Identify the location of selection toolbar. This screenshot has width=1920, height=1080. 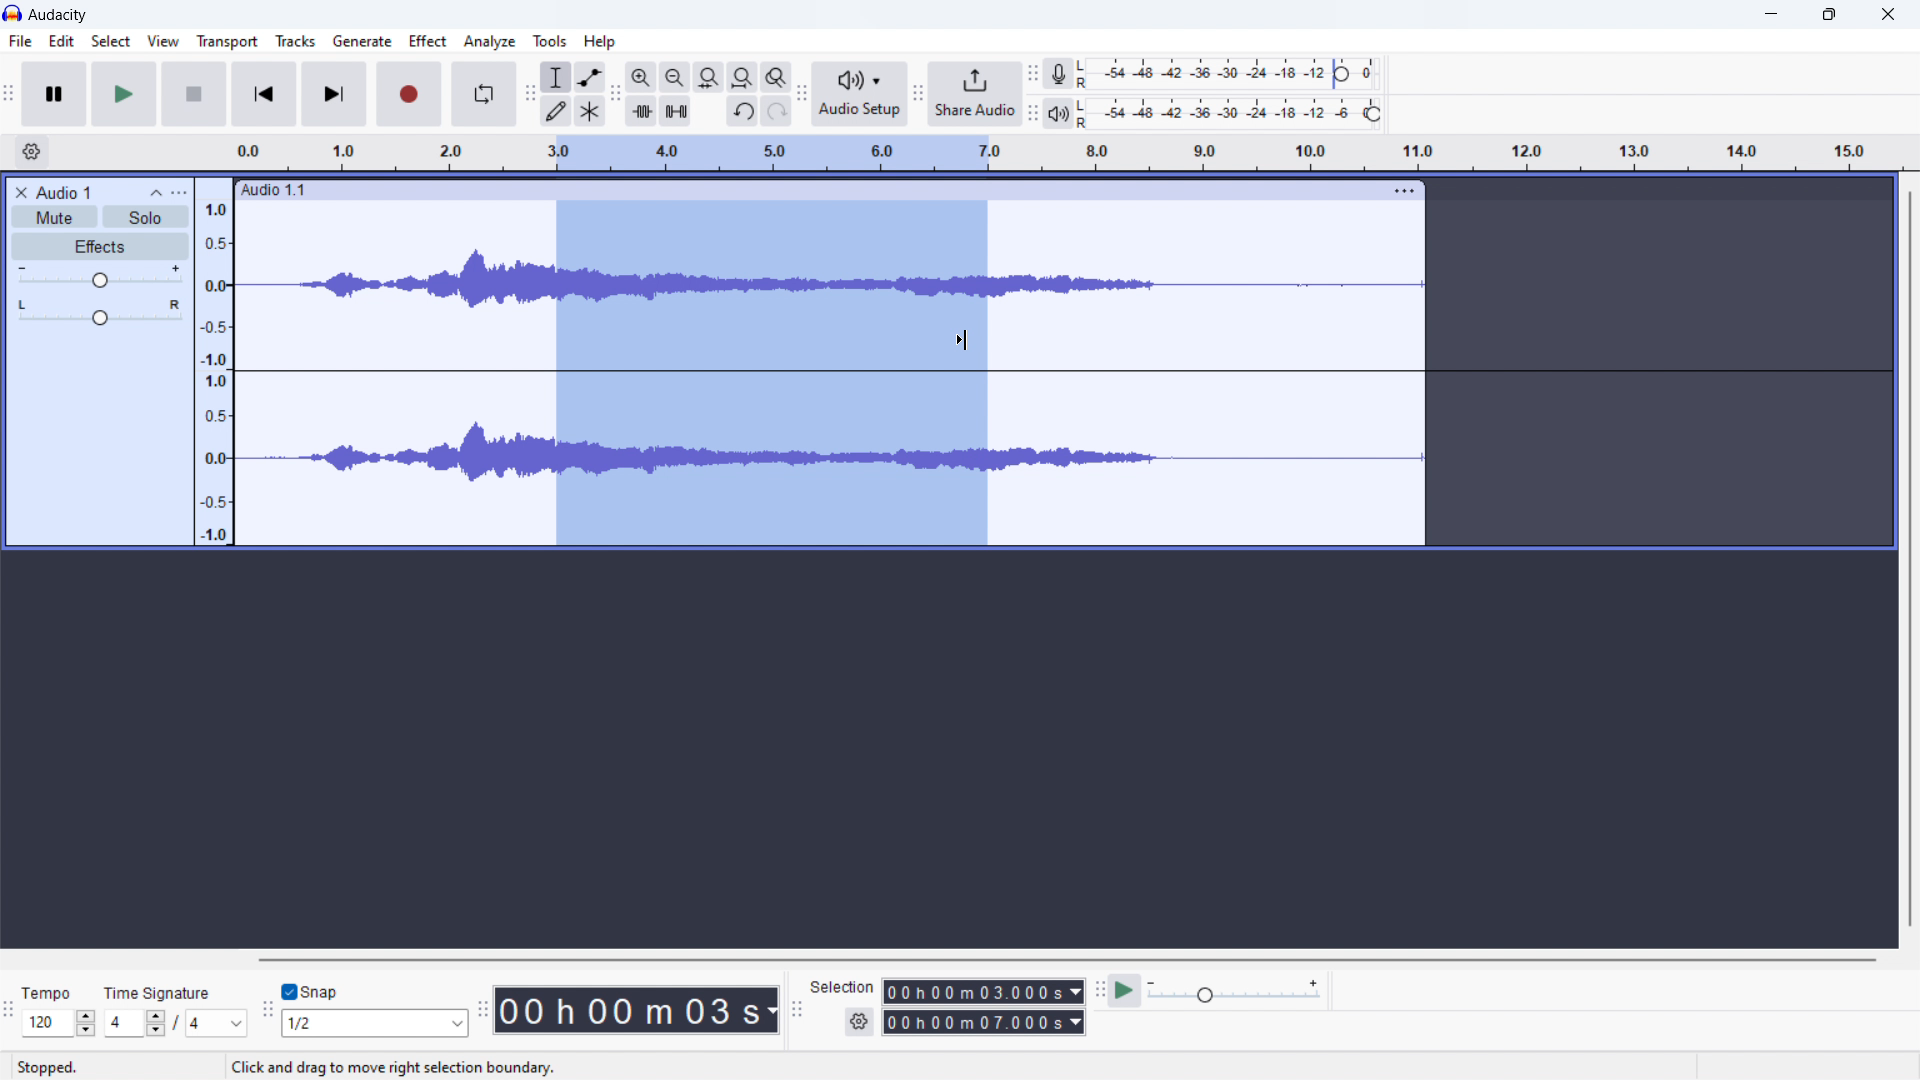
(796, 1010).